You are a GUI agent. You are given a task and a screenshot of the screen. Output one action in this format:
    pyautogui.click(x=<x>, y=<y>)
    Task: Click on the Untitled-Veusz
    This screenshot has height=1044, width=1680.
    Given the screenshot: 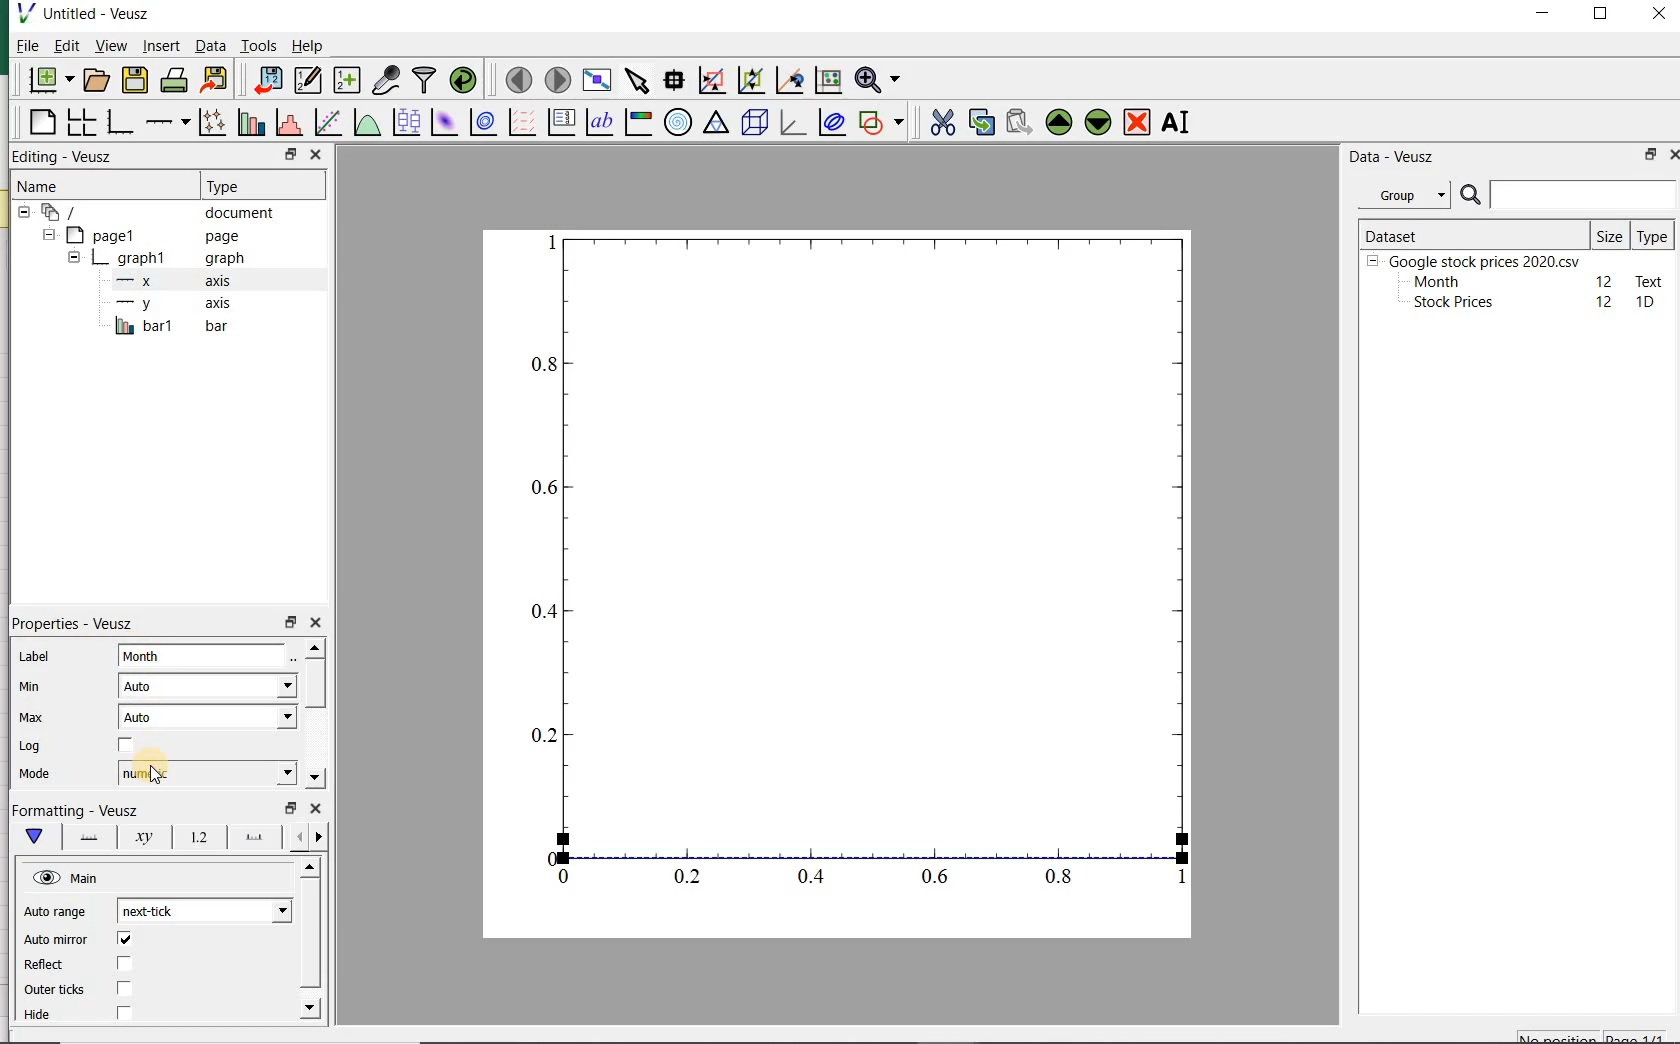 What is the action you would take?
    pyautogui.click(x=93, y=15)
    